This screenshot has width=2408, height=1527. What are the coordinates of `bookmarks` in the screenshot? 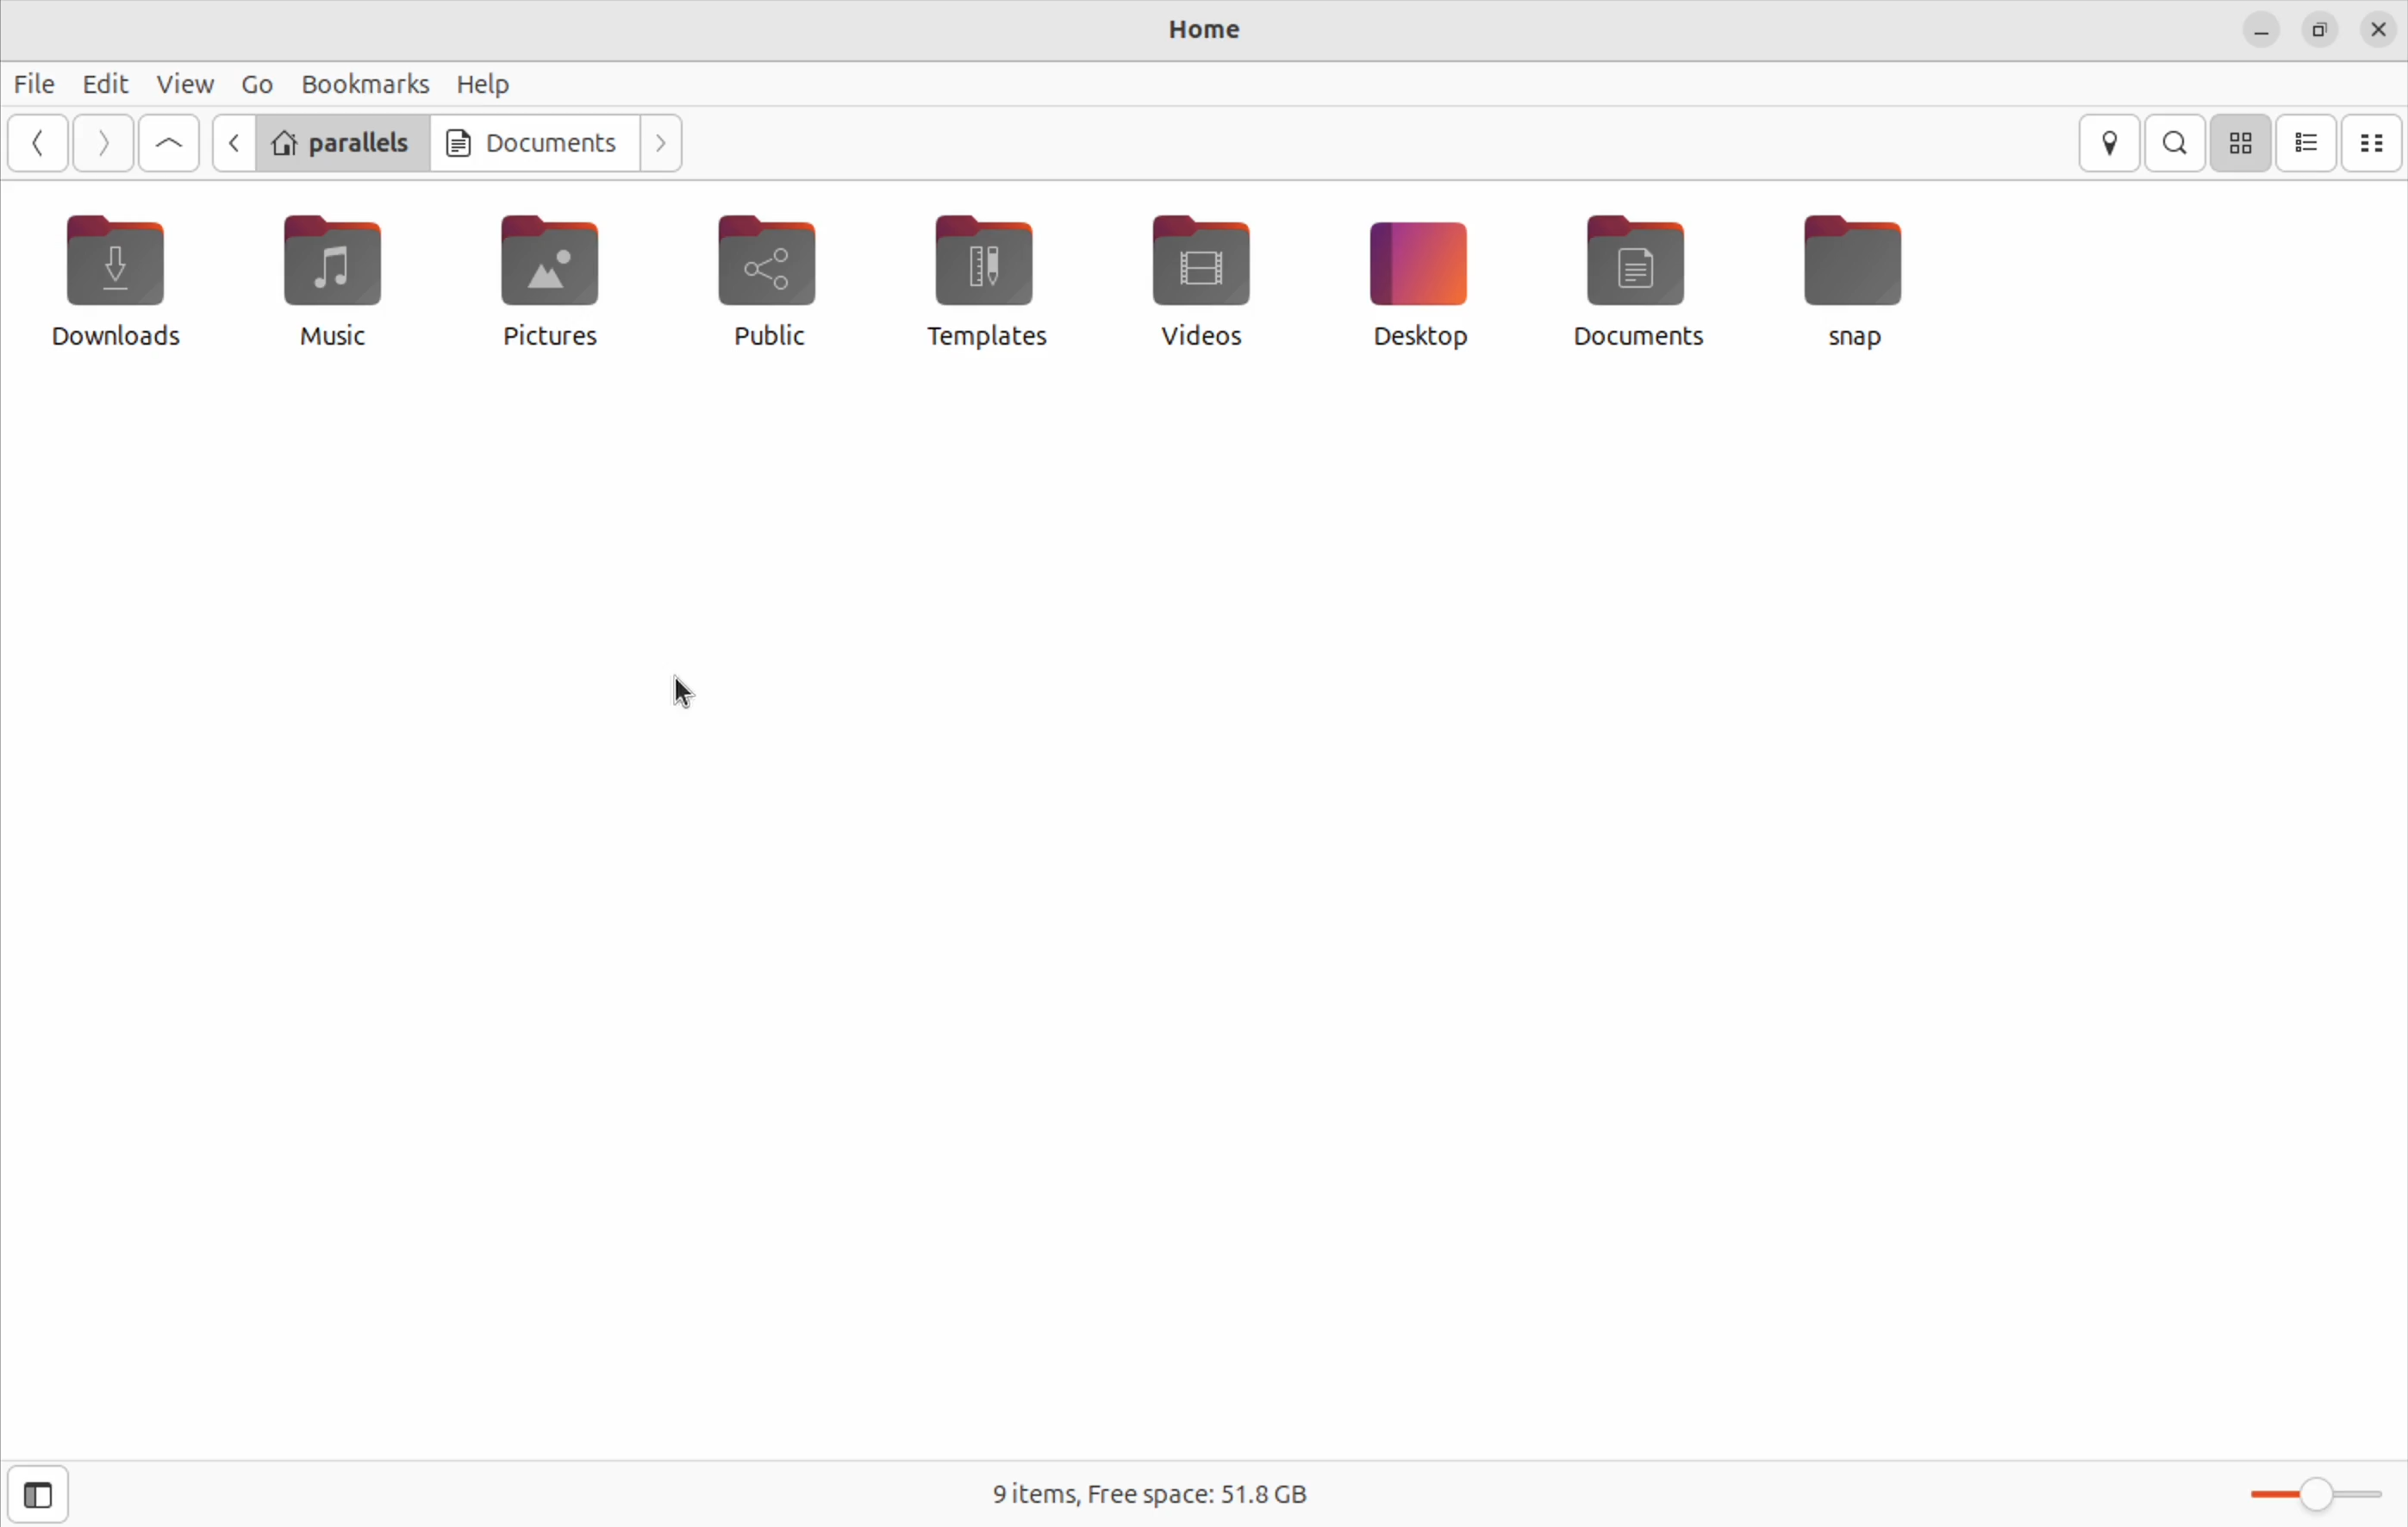 It's located at (365, 82).